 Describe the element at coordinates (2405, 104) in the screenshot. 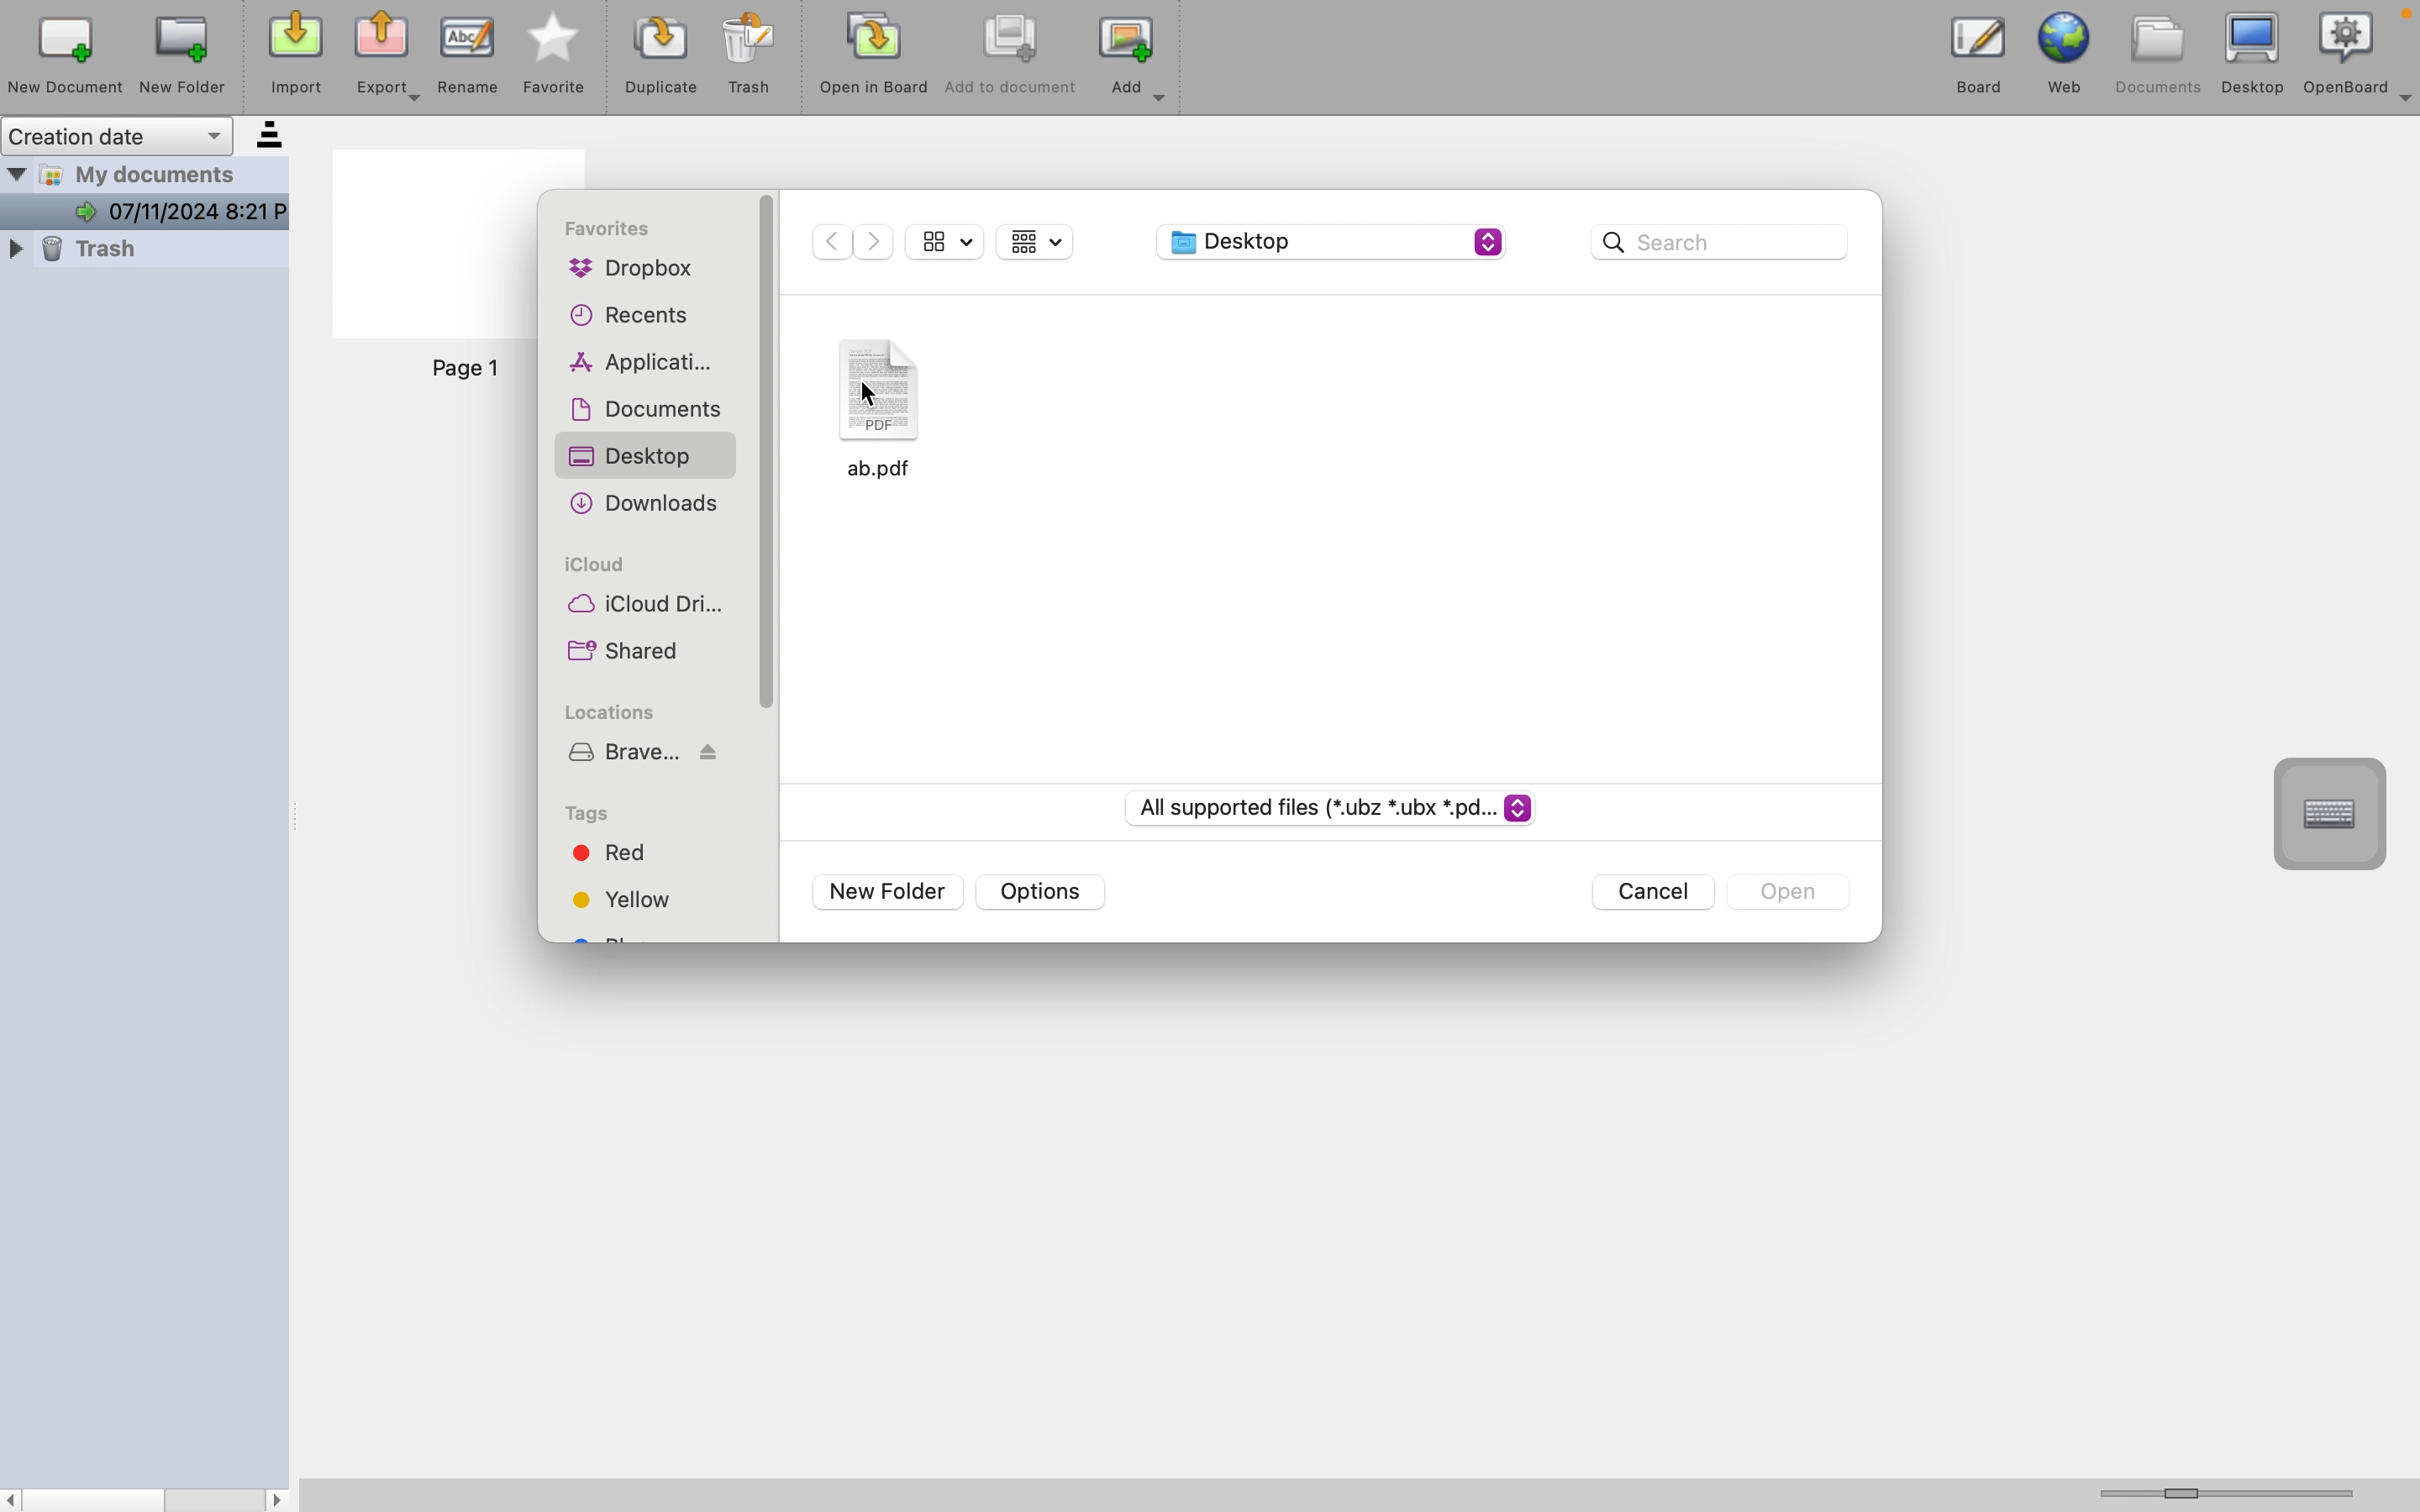

I see `more options` at that location.